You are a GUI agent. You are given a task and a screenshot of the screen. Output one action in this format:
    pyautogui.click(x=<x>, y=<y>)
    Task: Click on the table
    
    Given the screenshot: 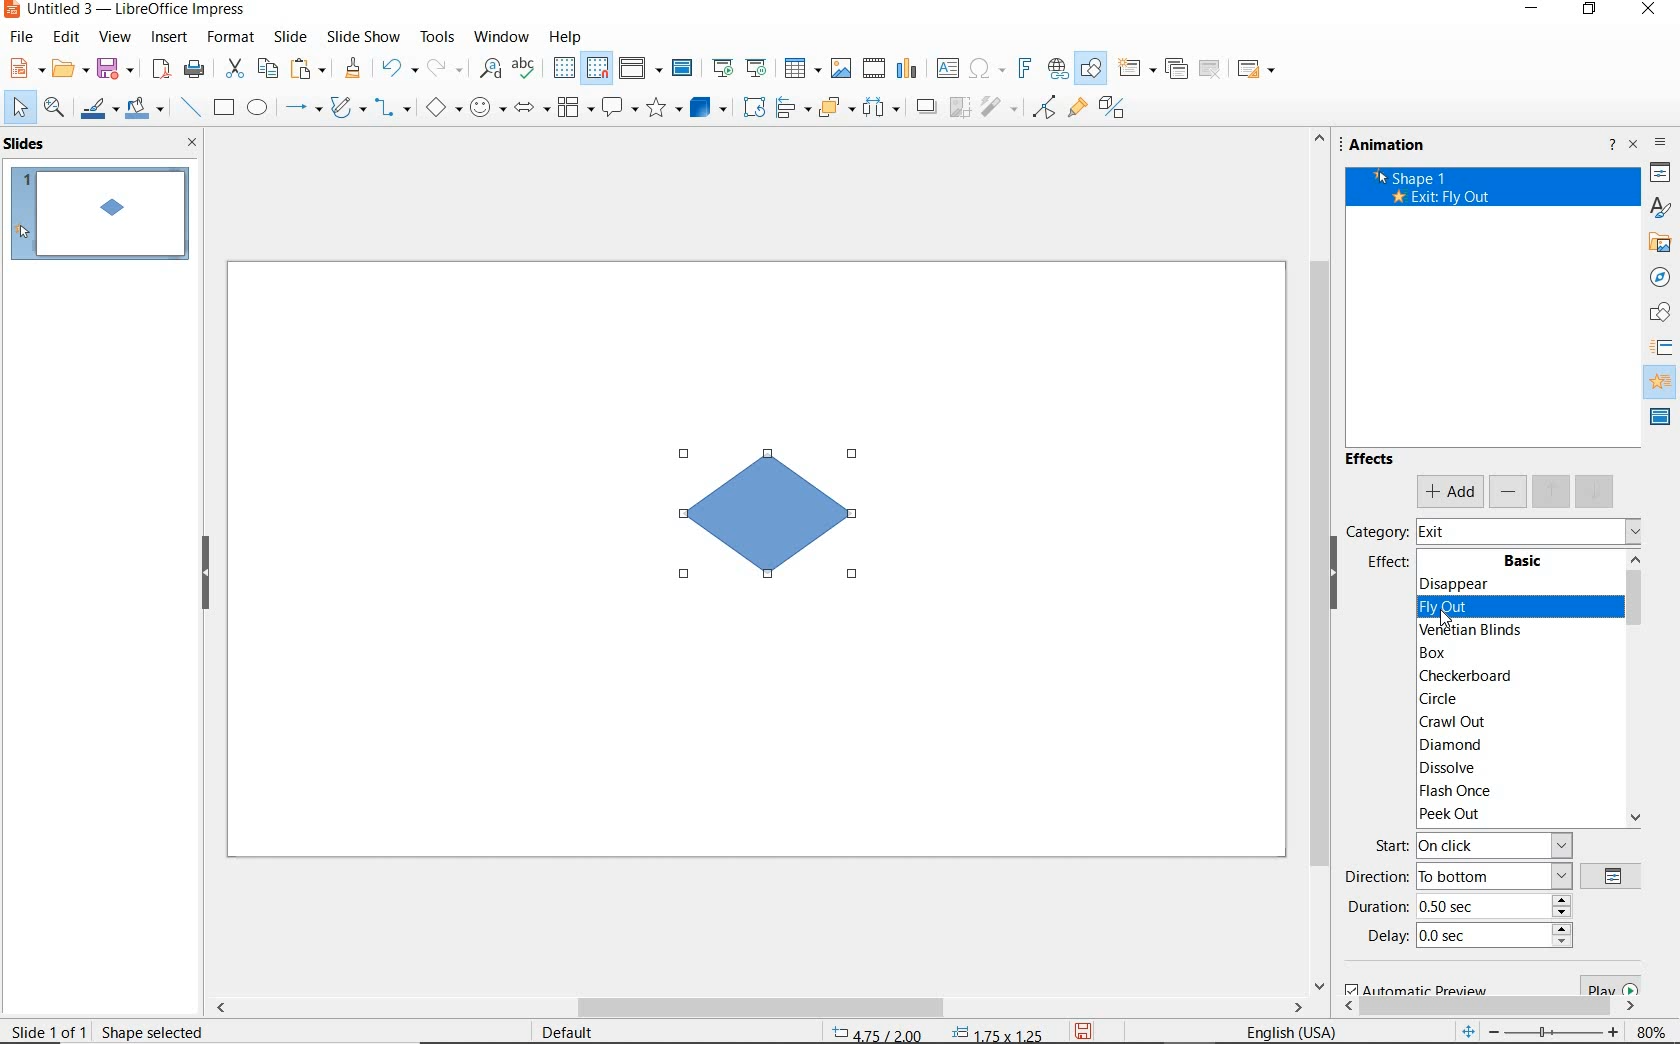 What is the action you would take?
    pyautogui.click(x=804, y=69)
    